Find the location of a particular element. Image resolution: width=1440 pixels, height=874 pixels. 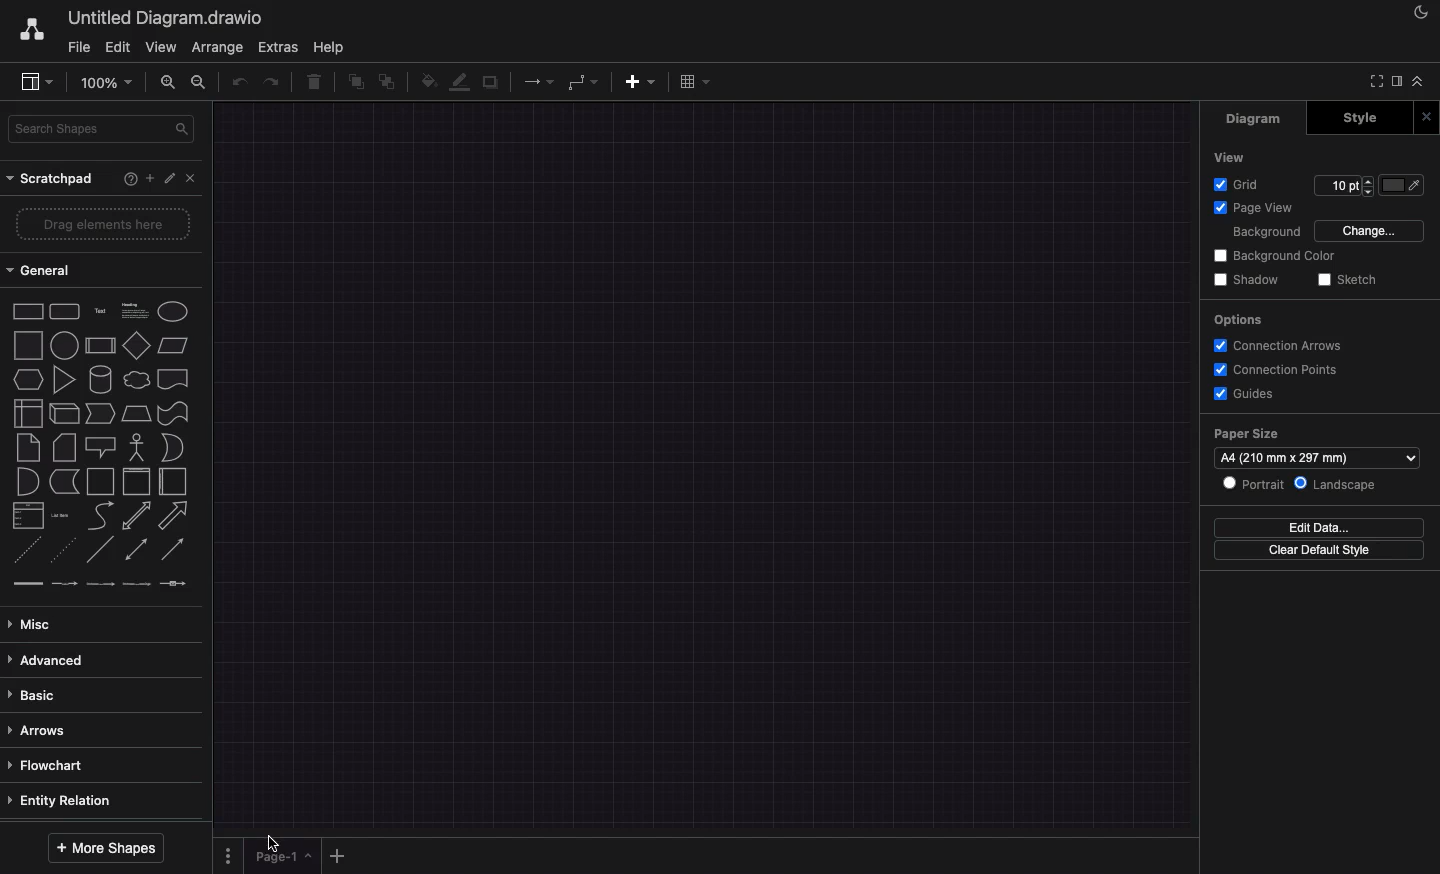

shadow is located at coordinates (1249, 279).